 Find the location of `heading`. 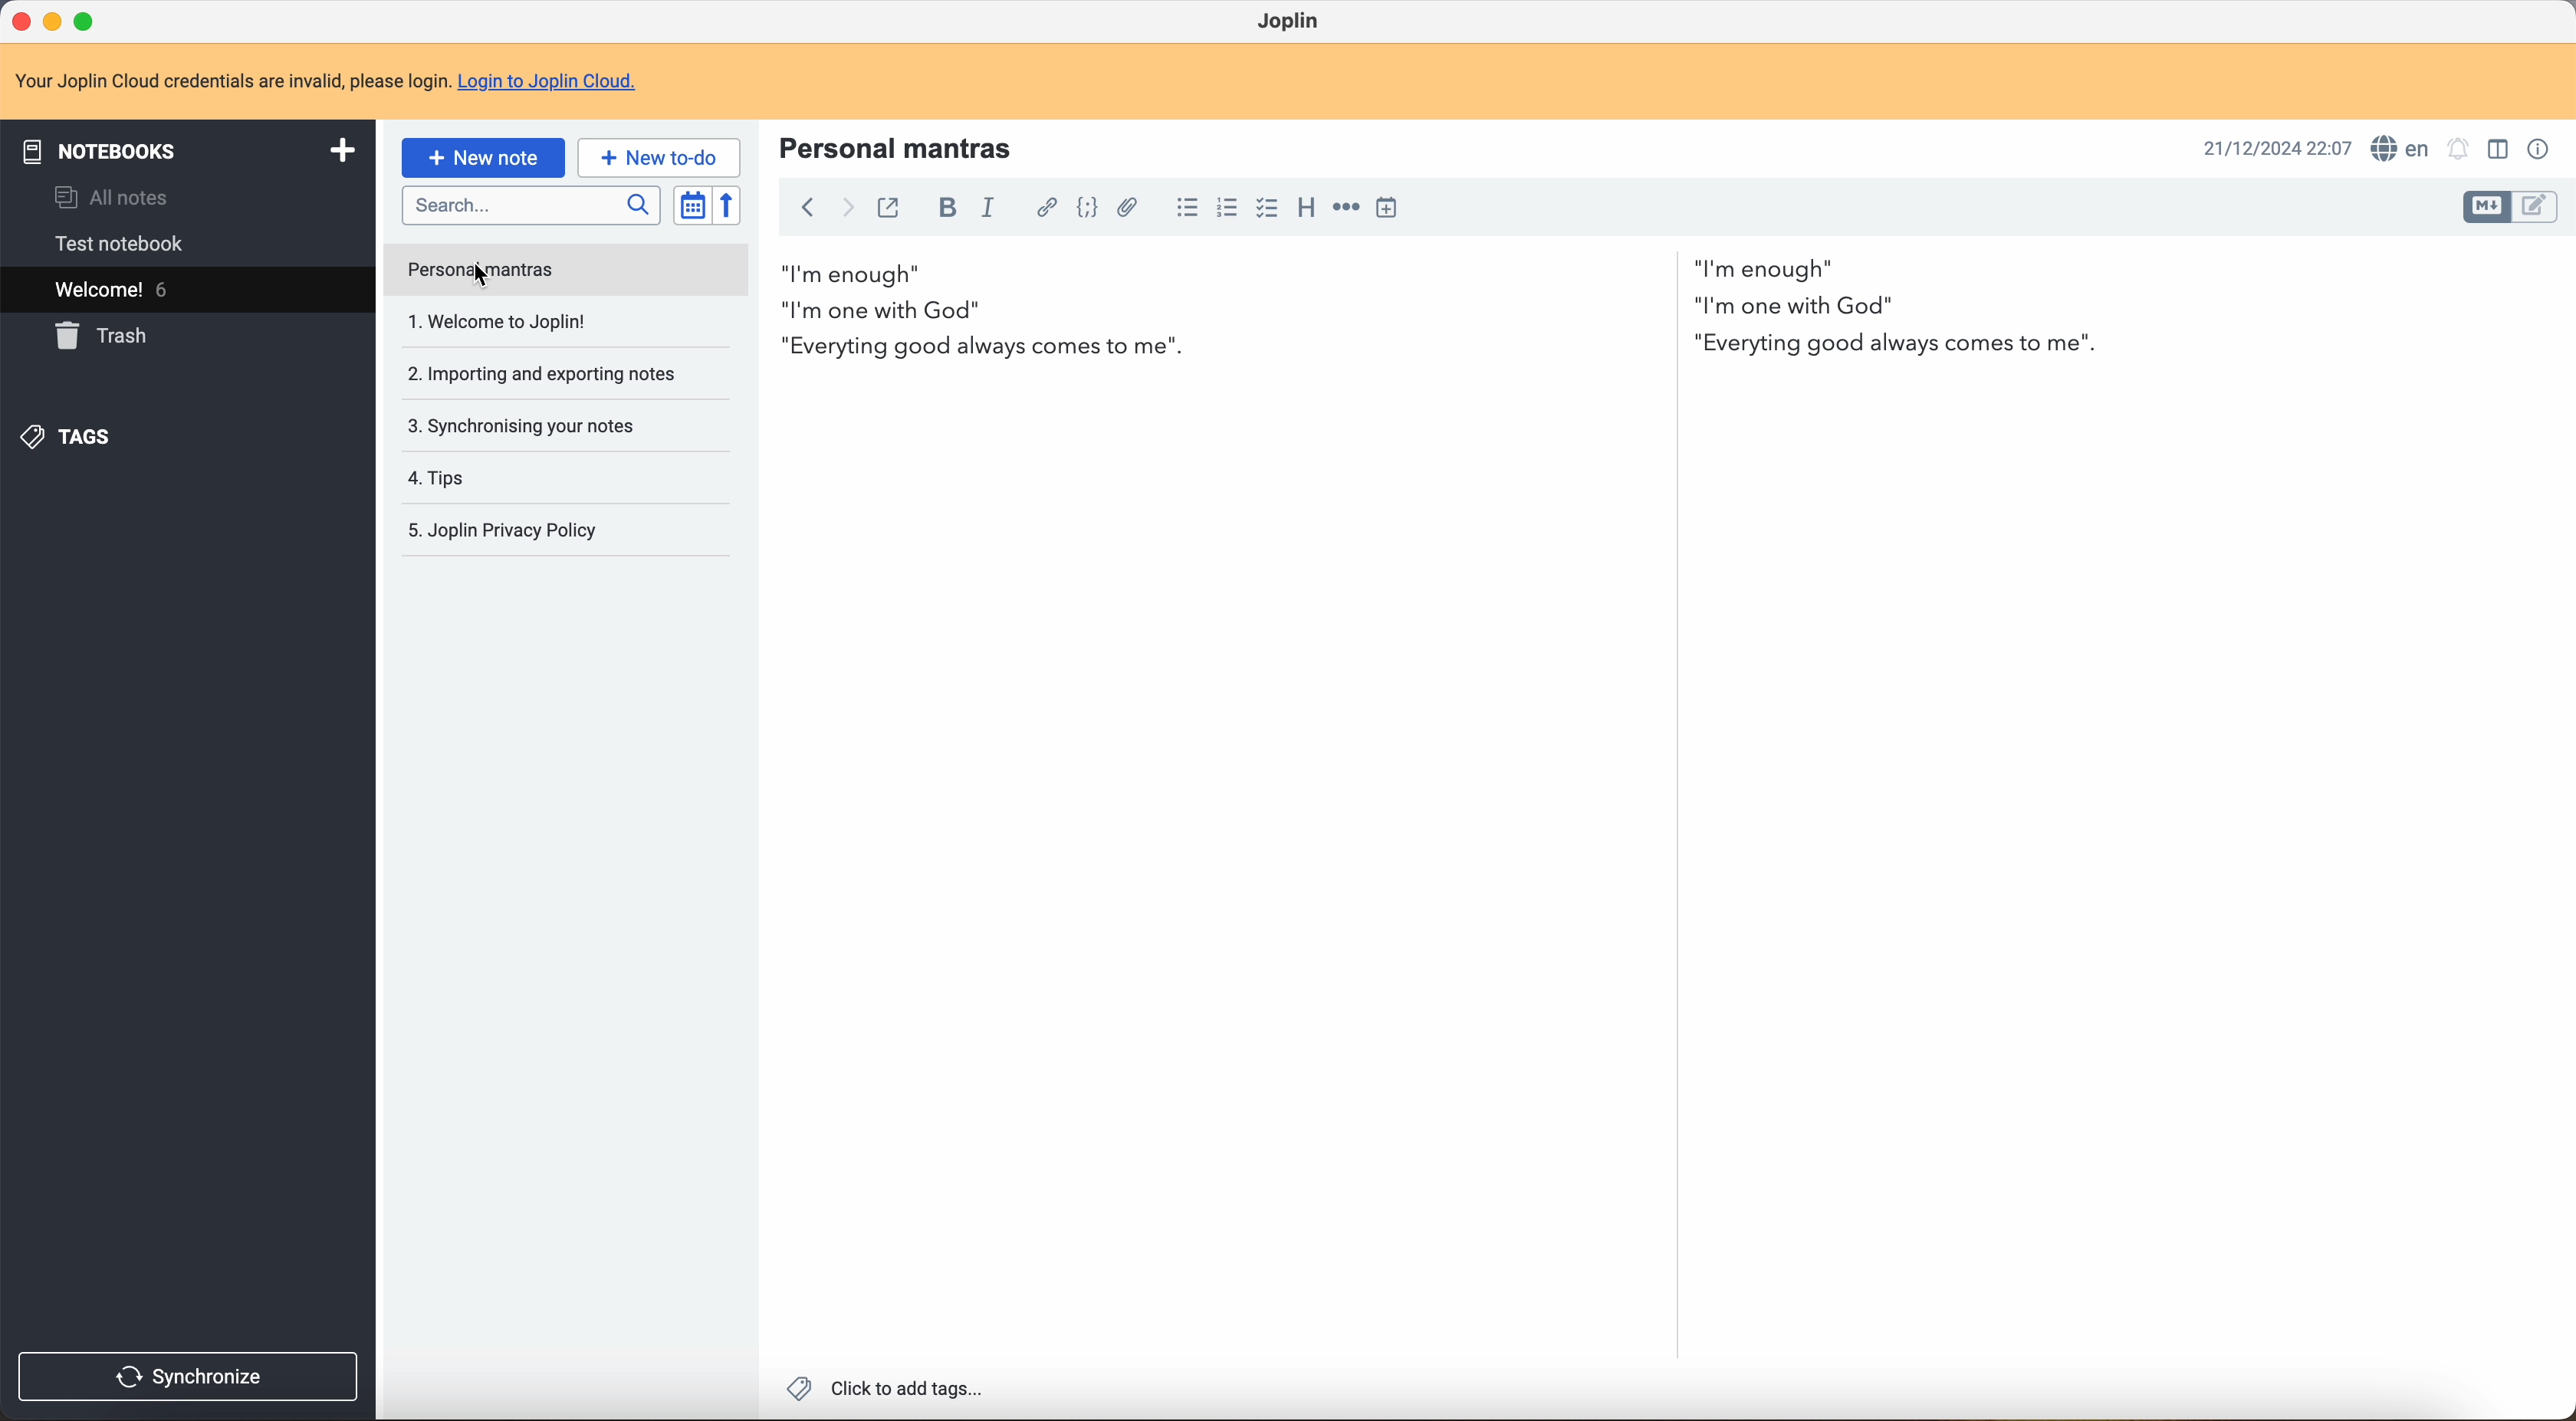

heading is located at coordinates (1306, 211).